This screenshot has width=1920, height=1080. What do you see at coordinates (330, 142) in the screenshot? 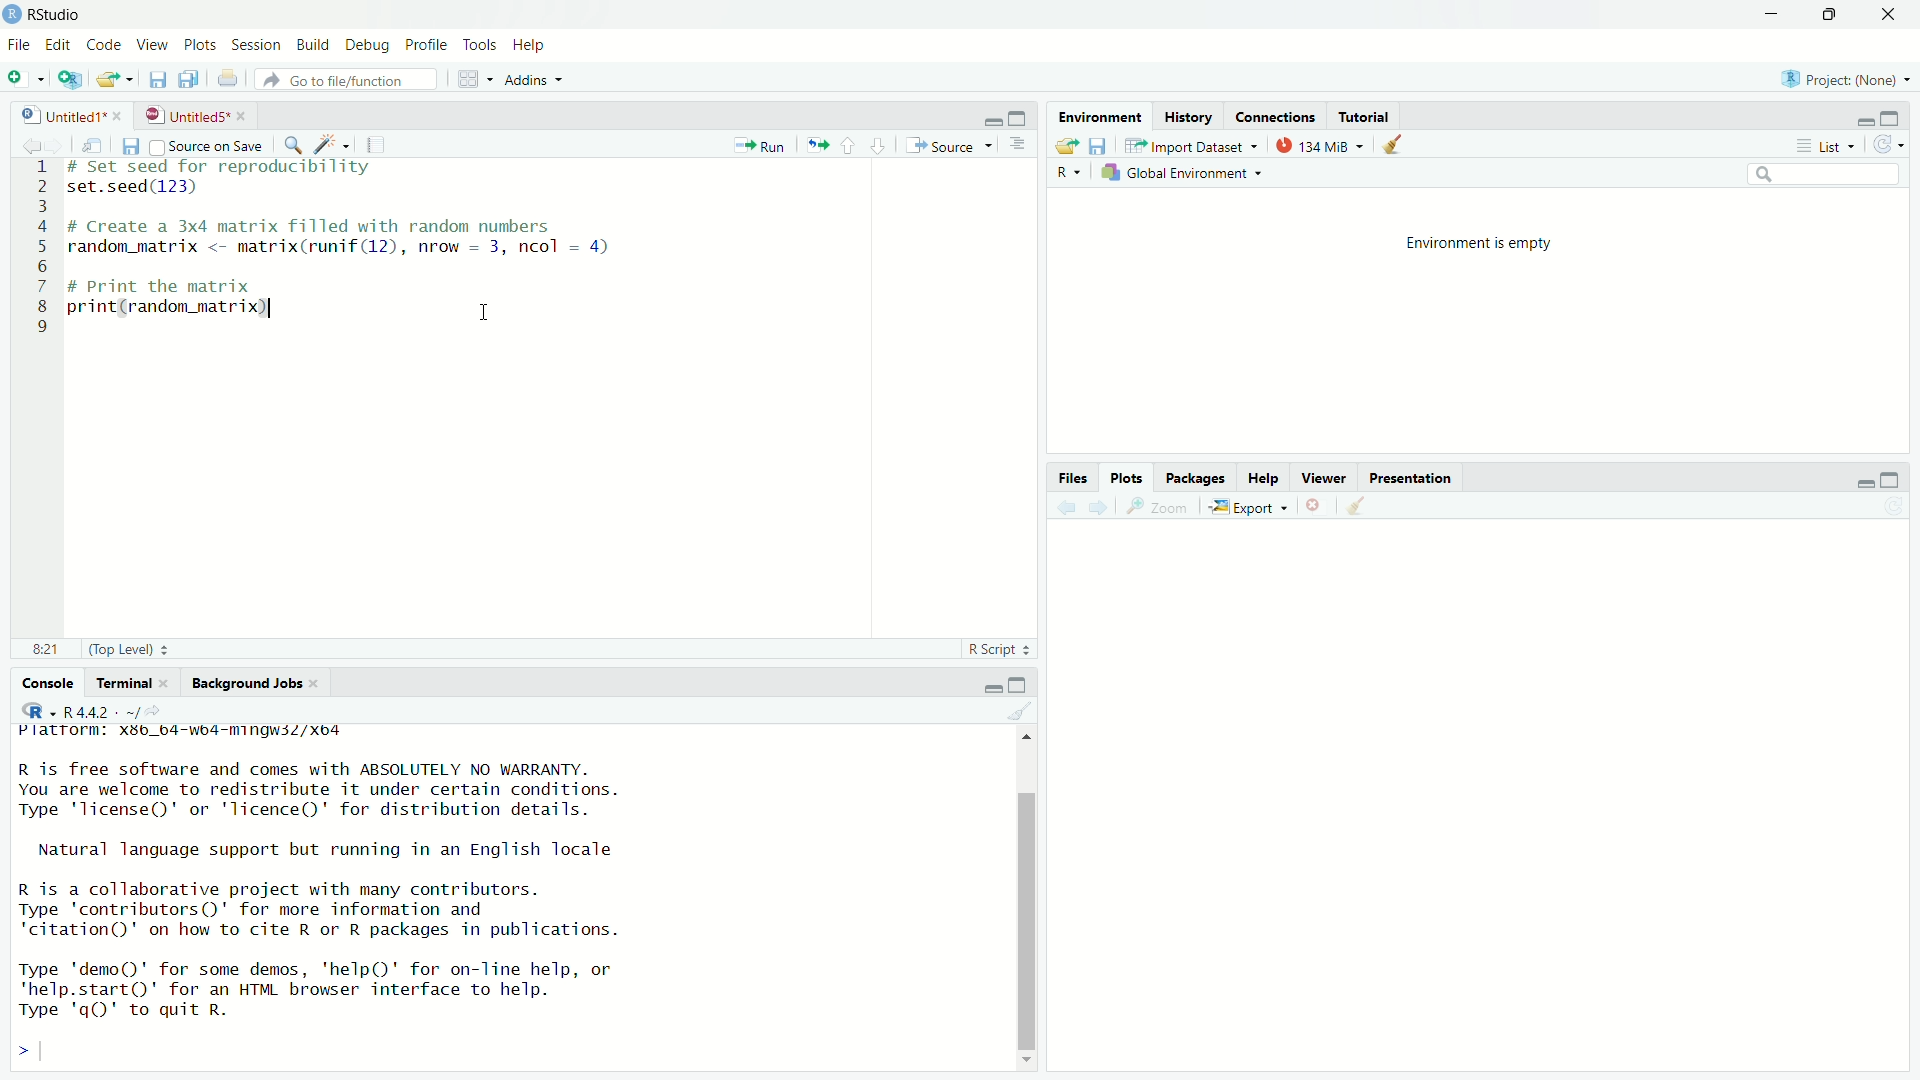
I see `spark` at bounding box center [330, 142].